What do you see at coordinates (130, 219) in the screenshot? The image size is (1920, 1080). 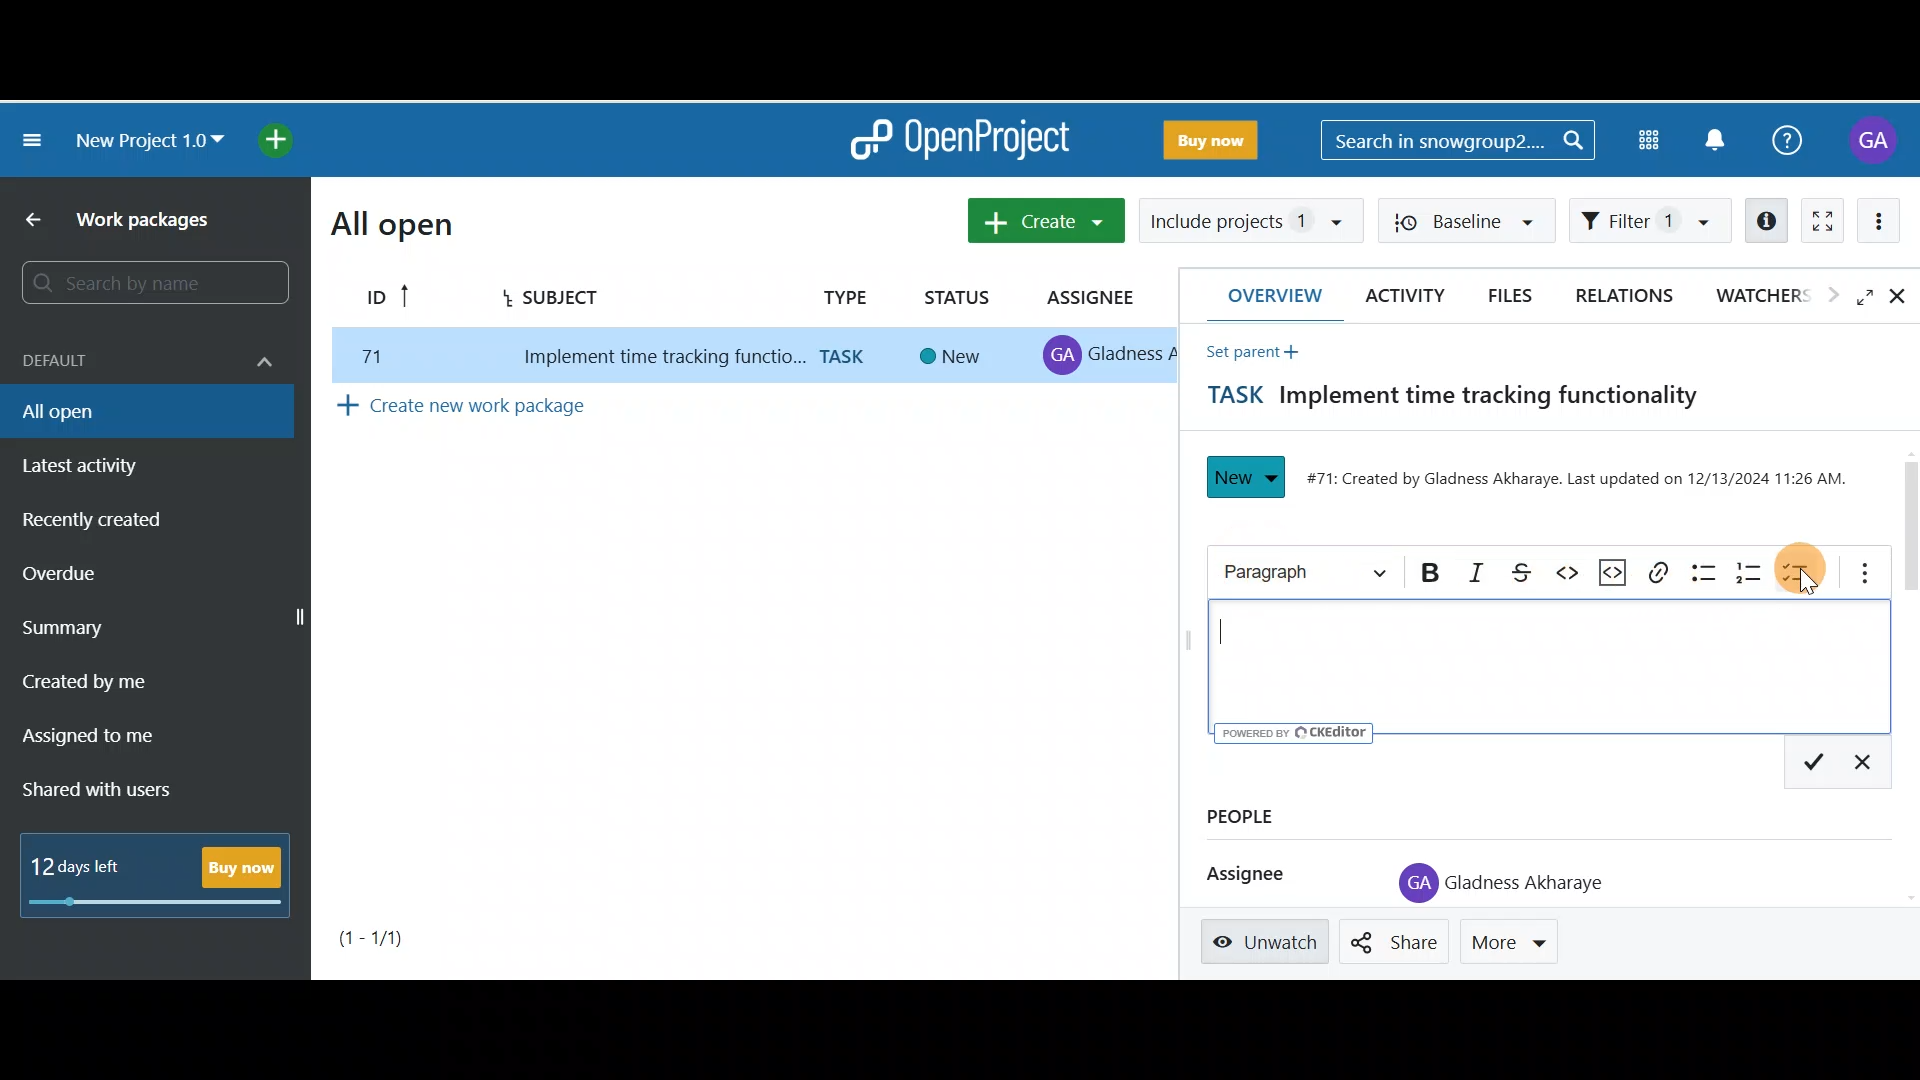 I see `Work packages` at bounding box center [130, 219].